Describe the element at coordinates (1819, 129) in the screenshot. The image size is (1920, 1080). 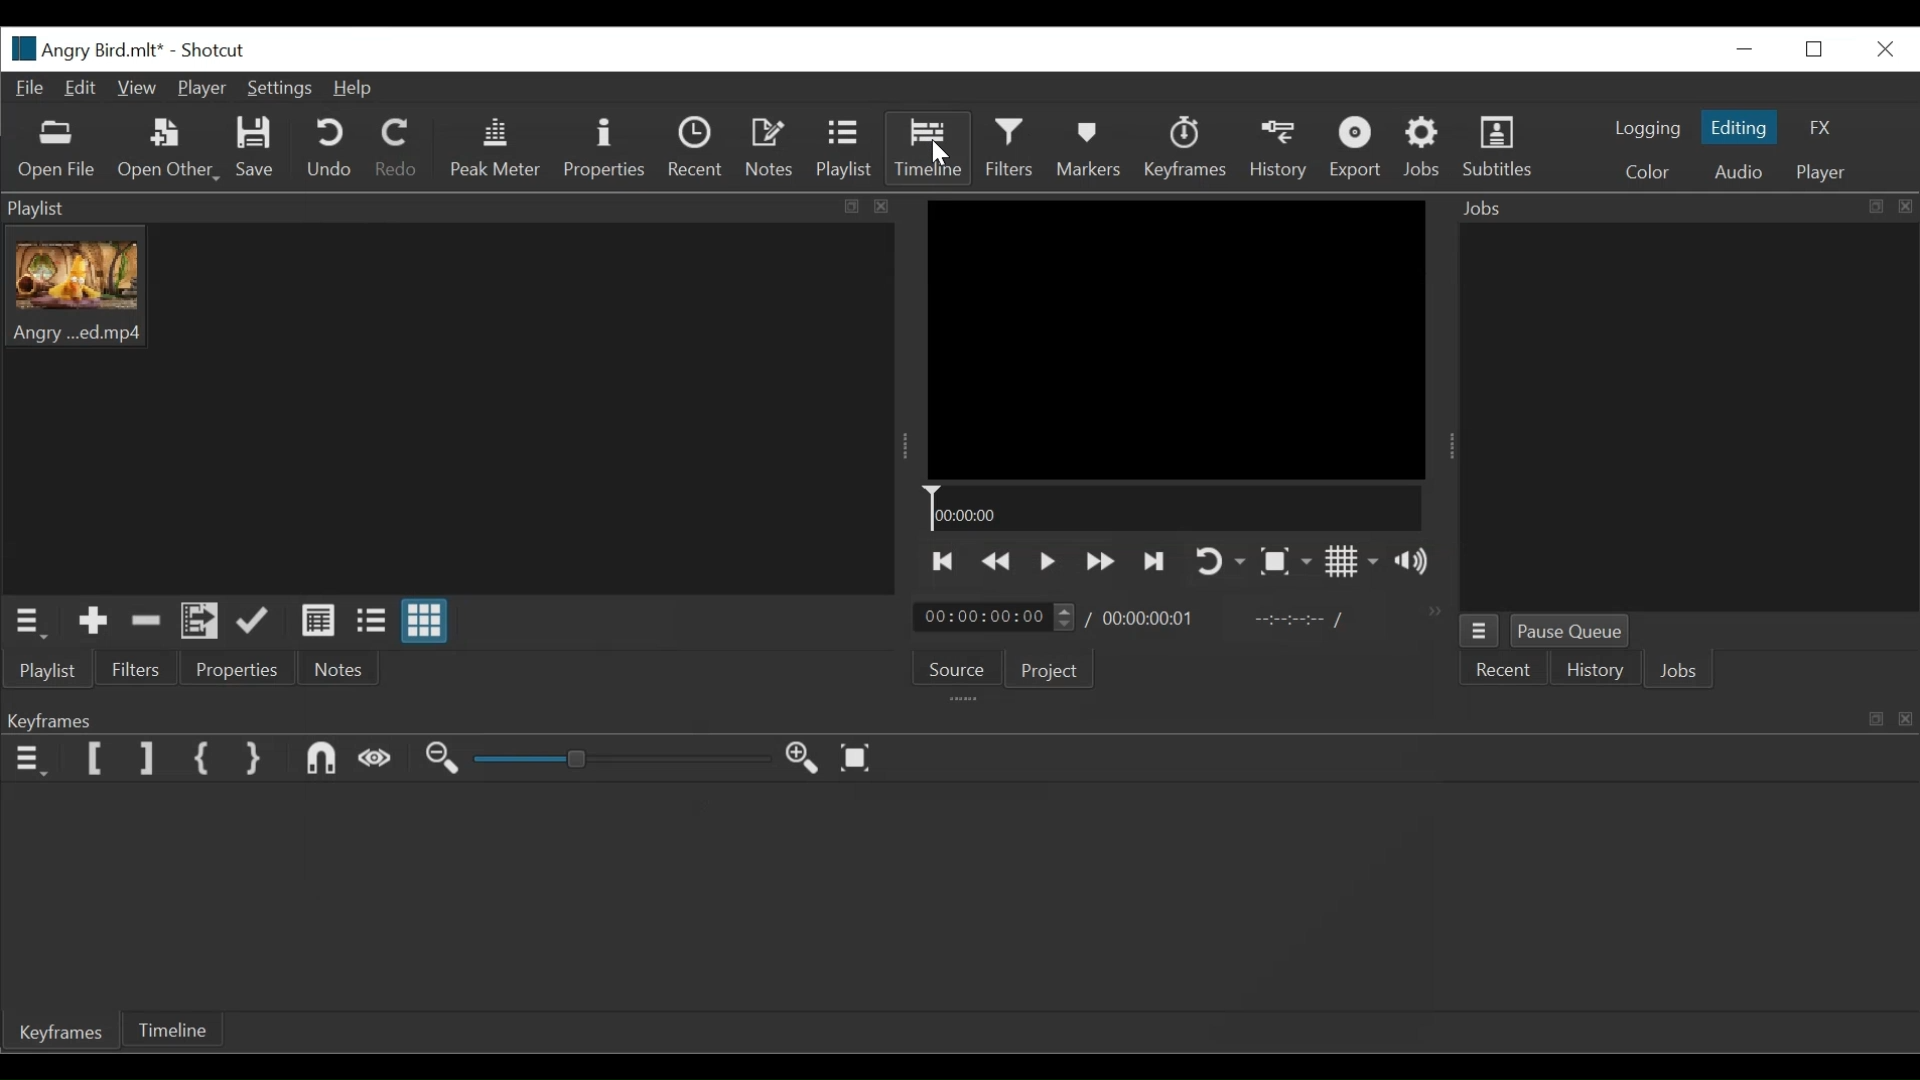
I see `FX` at that location.